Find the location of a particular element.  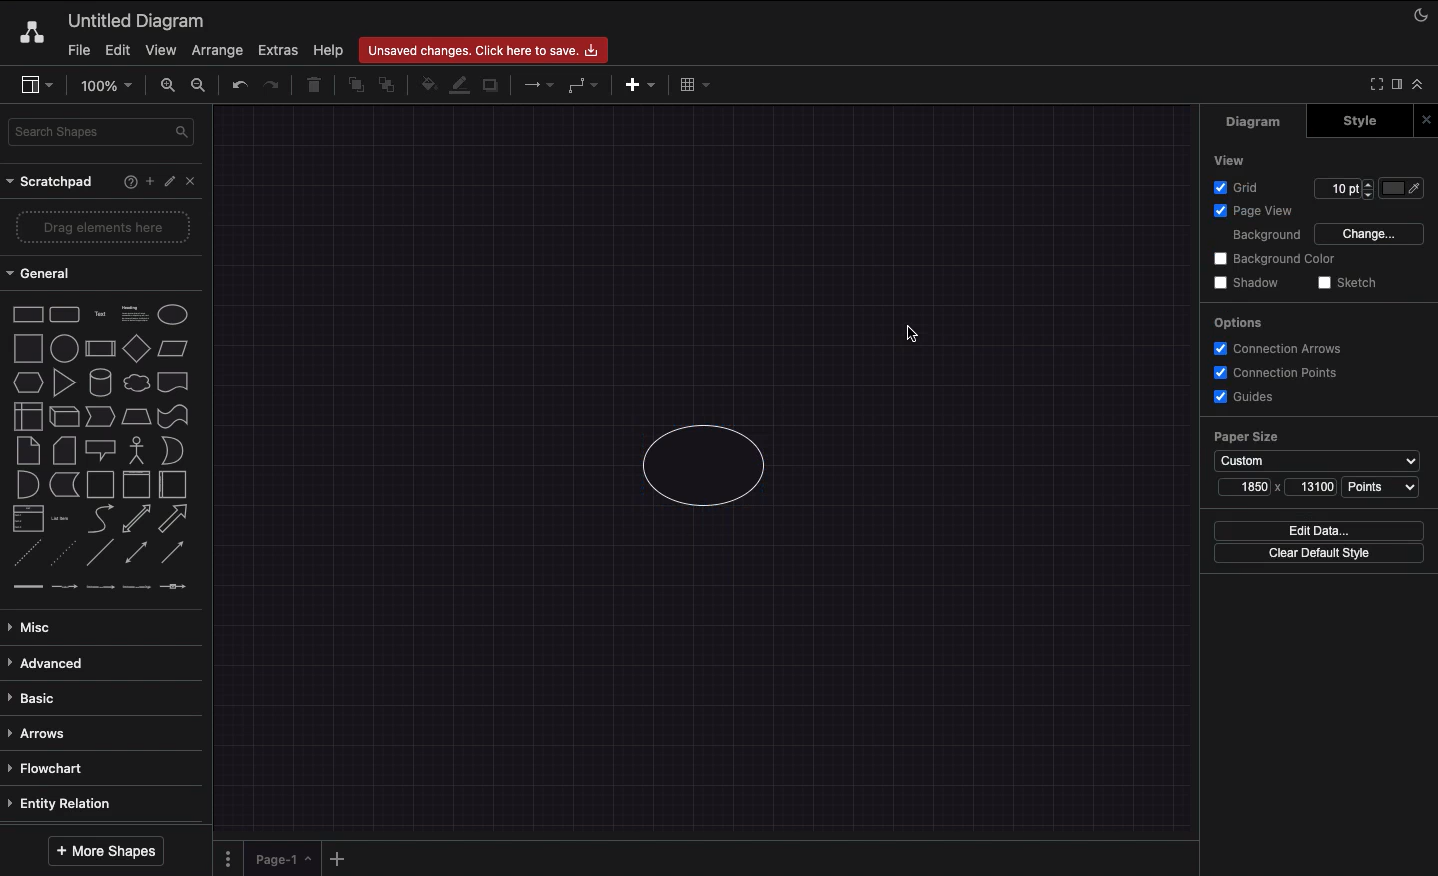

Close is located at coordinates (1429, 119).